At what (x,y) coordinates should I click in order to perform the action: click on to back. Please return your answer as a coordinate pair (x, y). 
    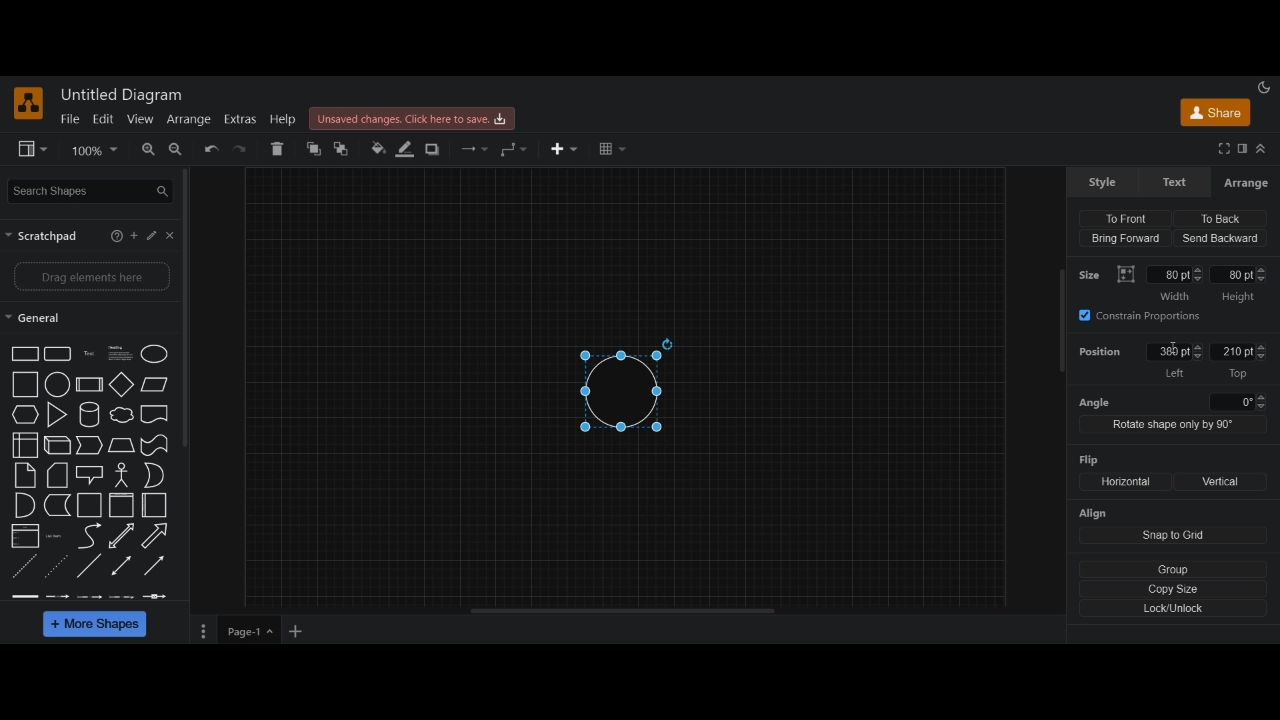
    Looking at the image, I should click on (1217, 218).